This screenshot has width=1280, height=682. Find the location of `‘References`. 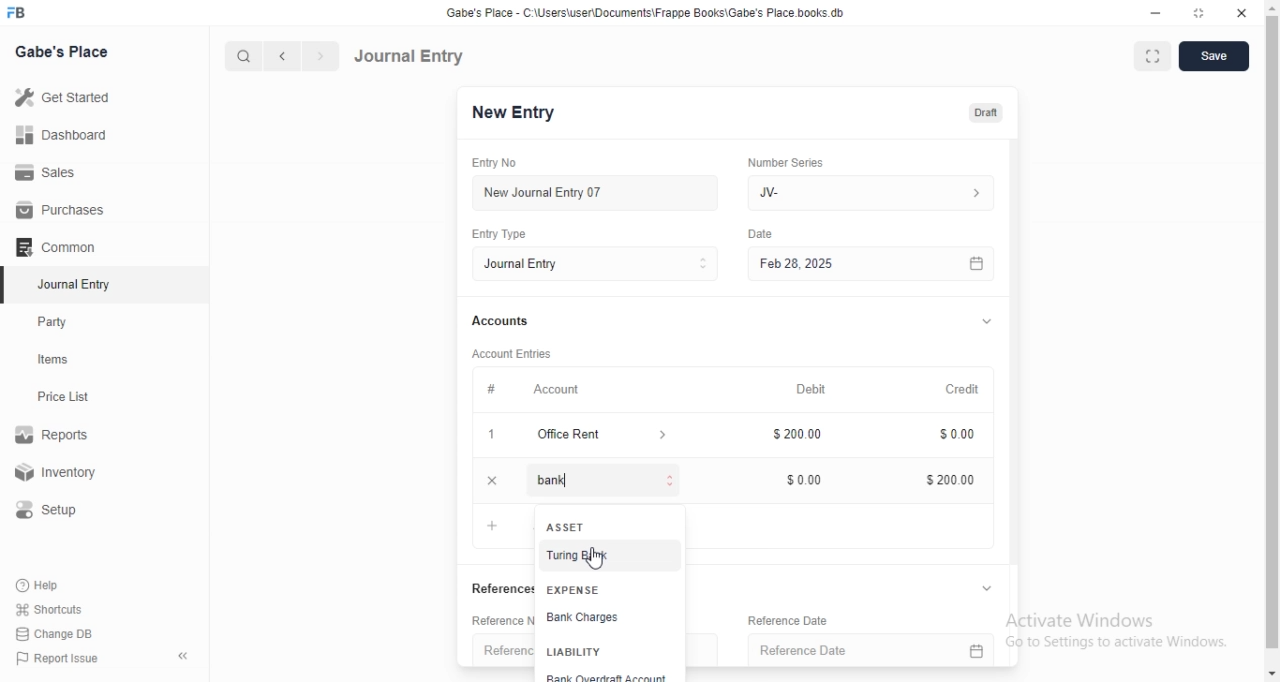

‘References is located at coordinates (505, 587).